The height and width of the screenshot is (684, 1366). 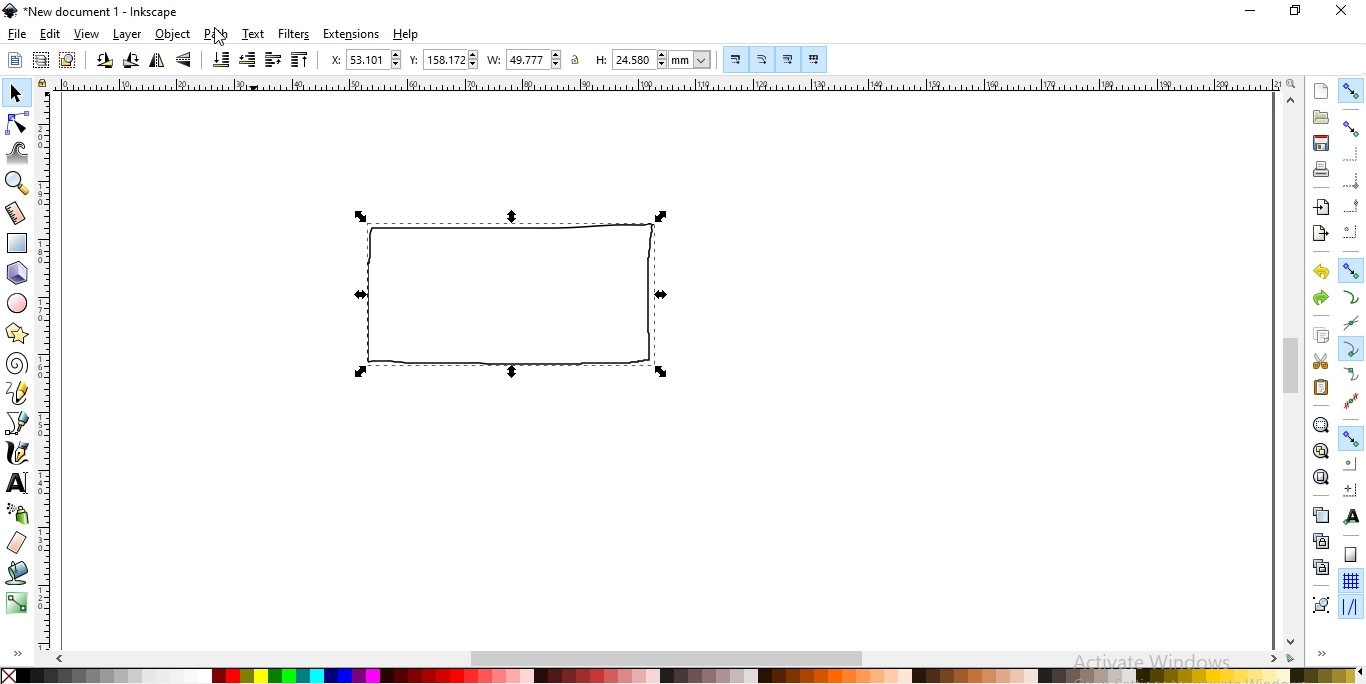 What do you see at coordinates (1353, 607) in the screenshot?
I see `snap guide` at bounding box center [1353, 607].